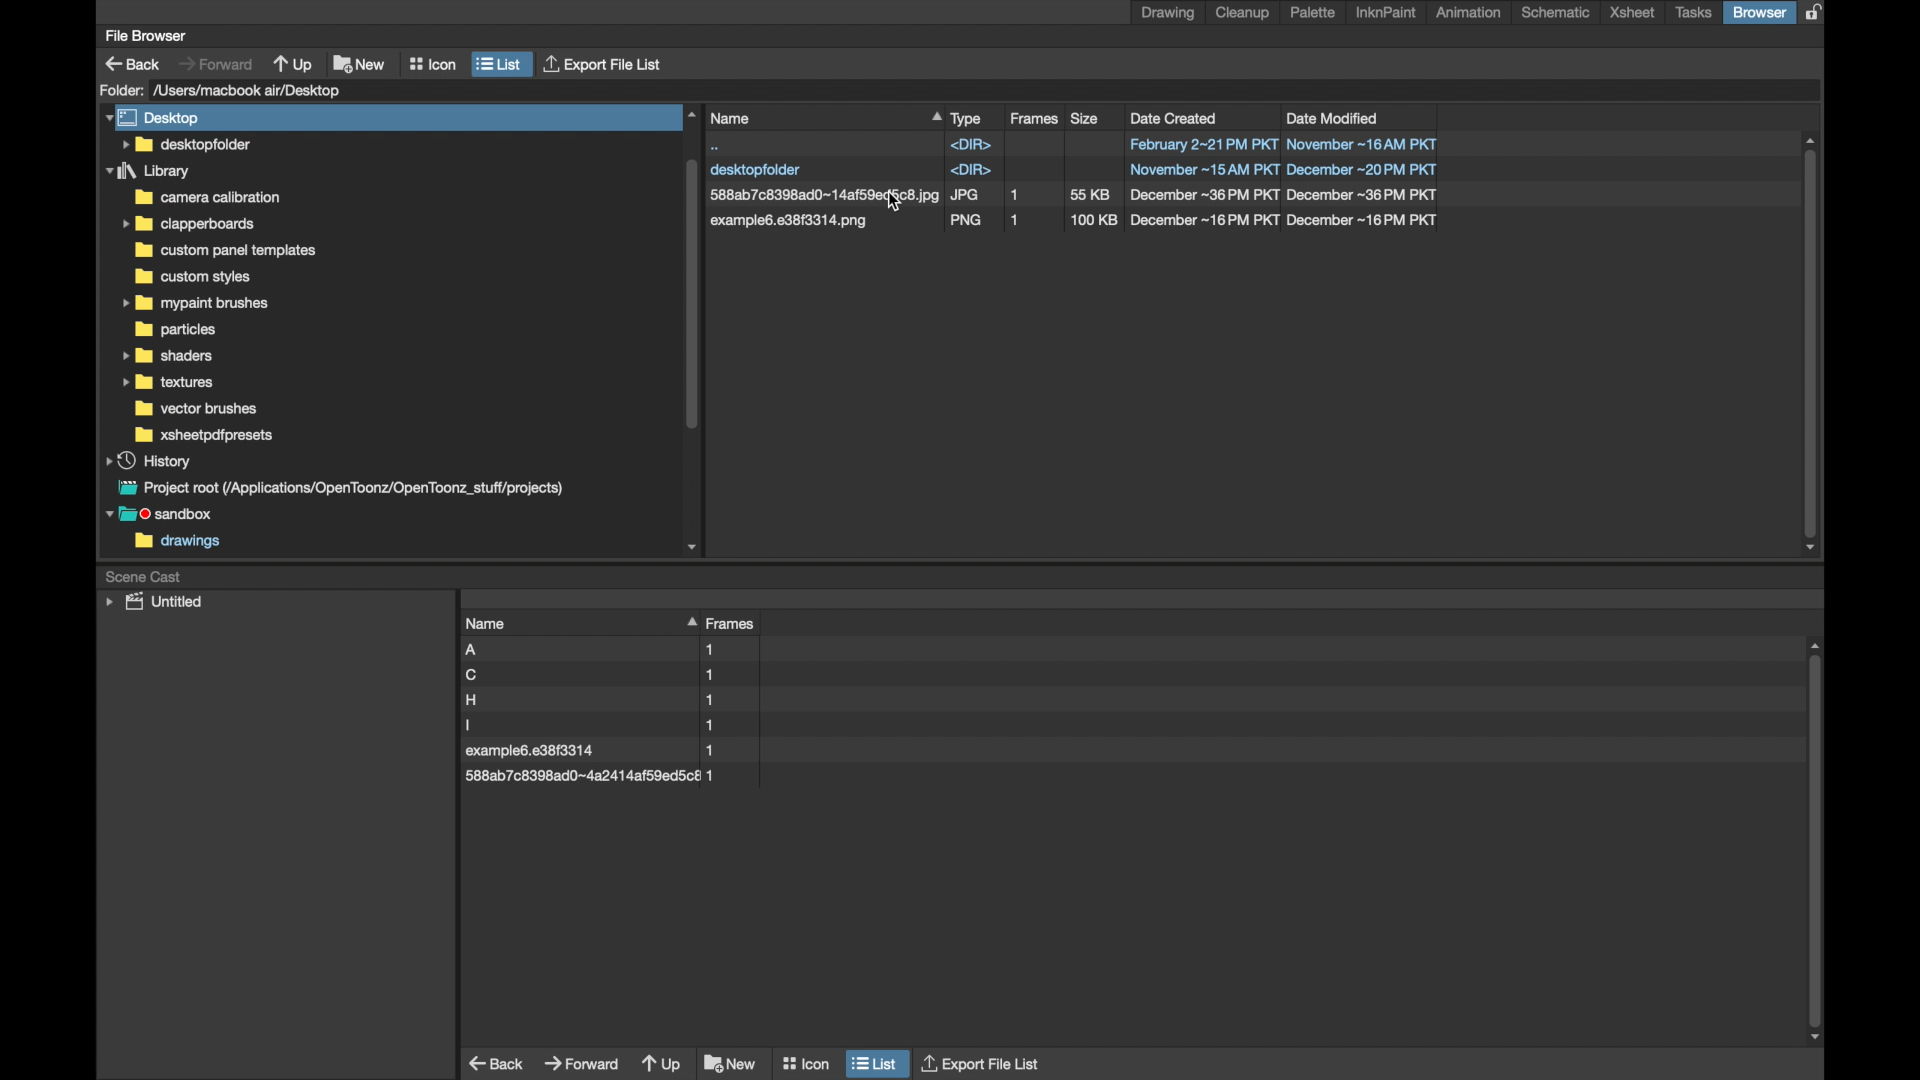 The width and height of the screenshot is (1920, 1080). I want to click on up, so click(294, 63).